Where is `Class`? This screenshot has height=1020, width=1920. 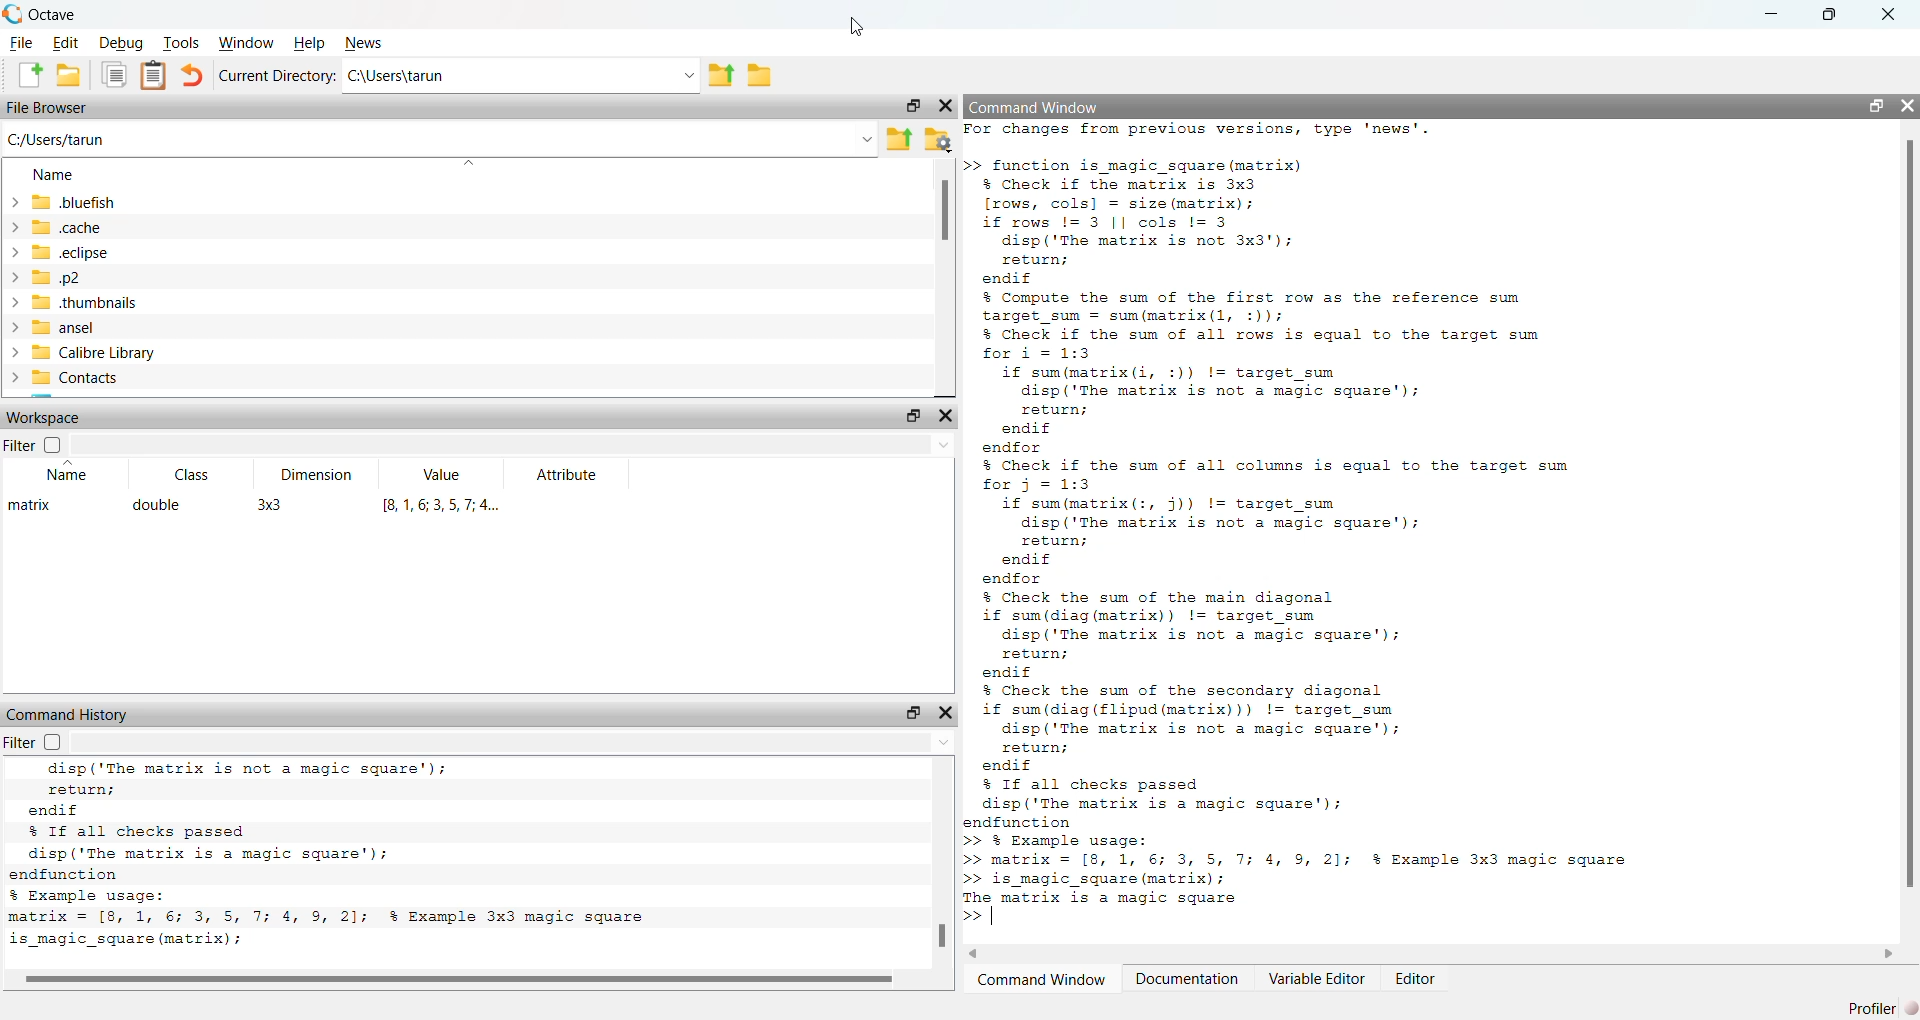 Class is located at coordinates (193, 475).